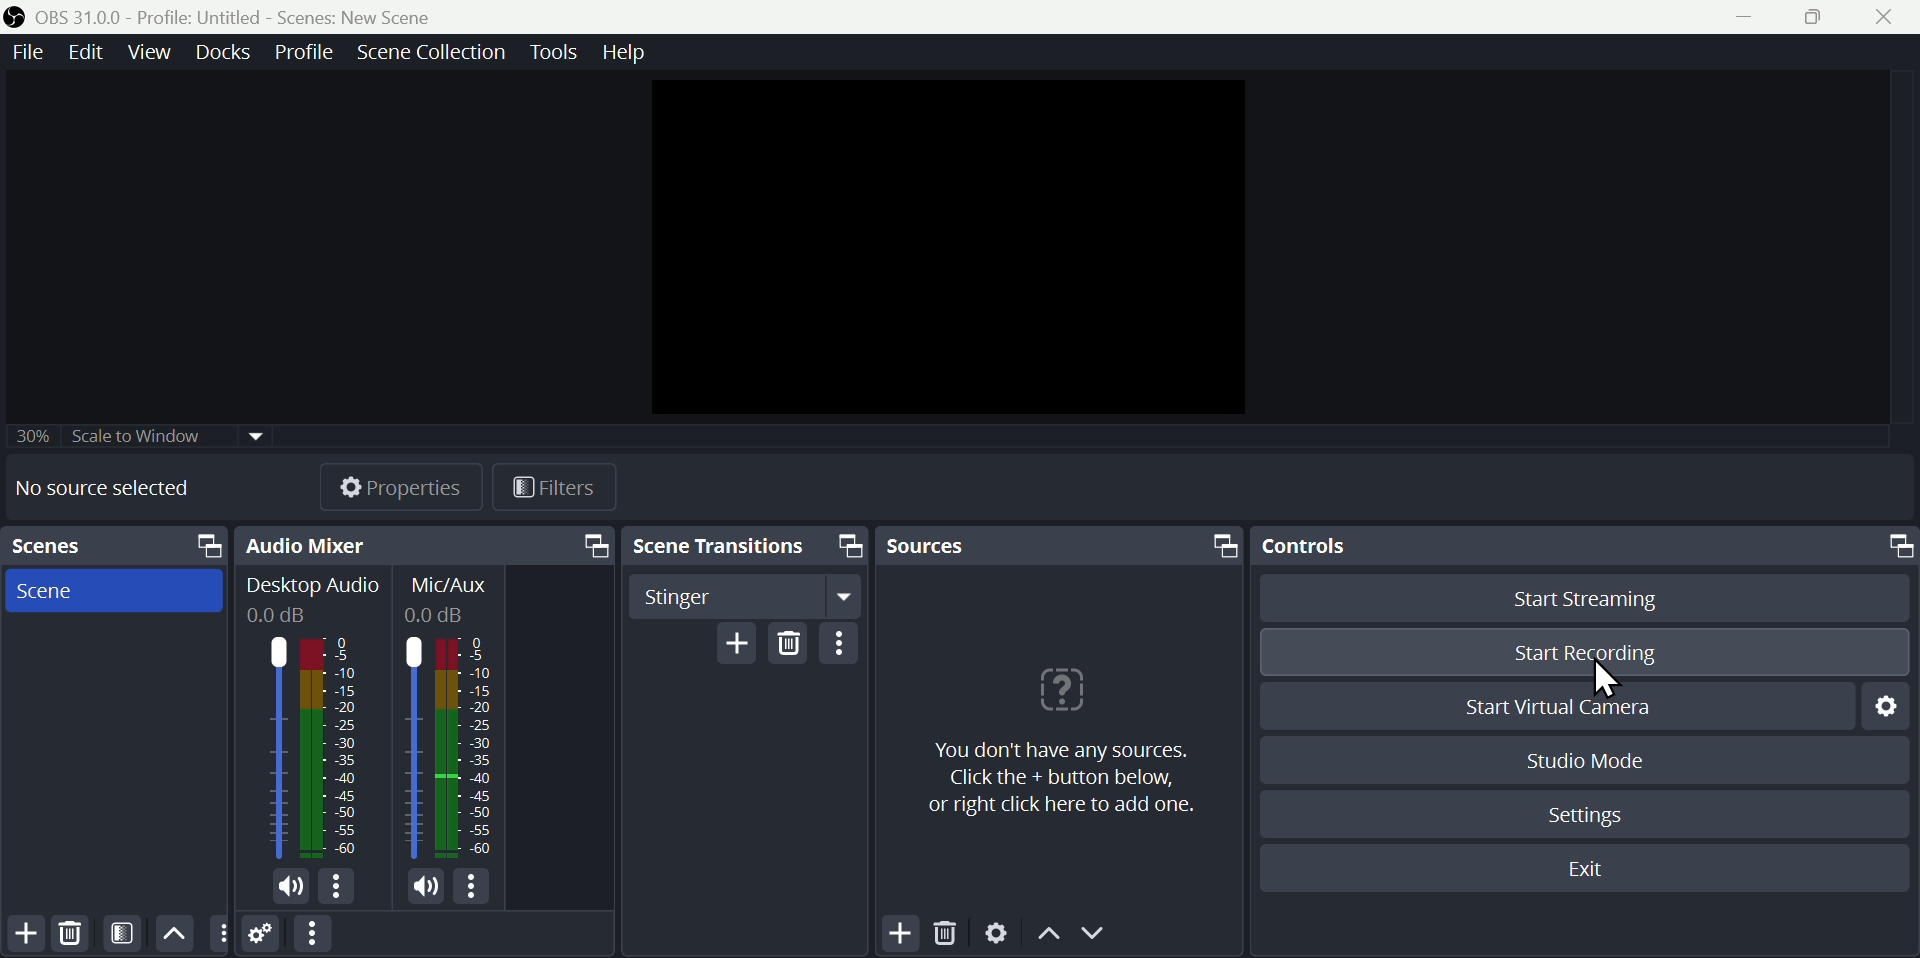 The image size is (1920, 958). I want to click on Tools, so click(553, 53).